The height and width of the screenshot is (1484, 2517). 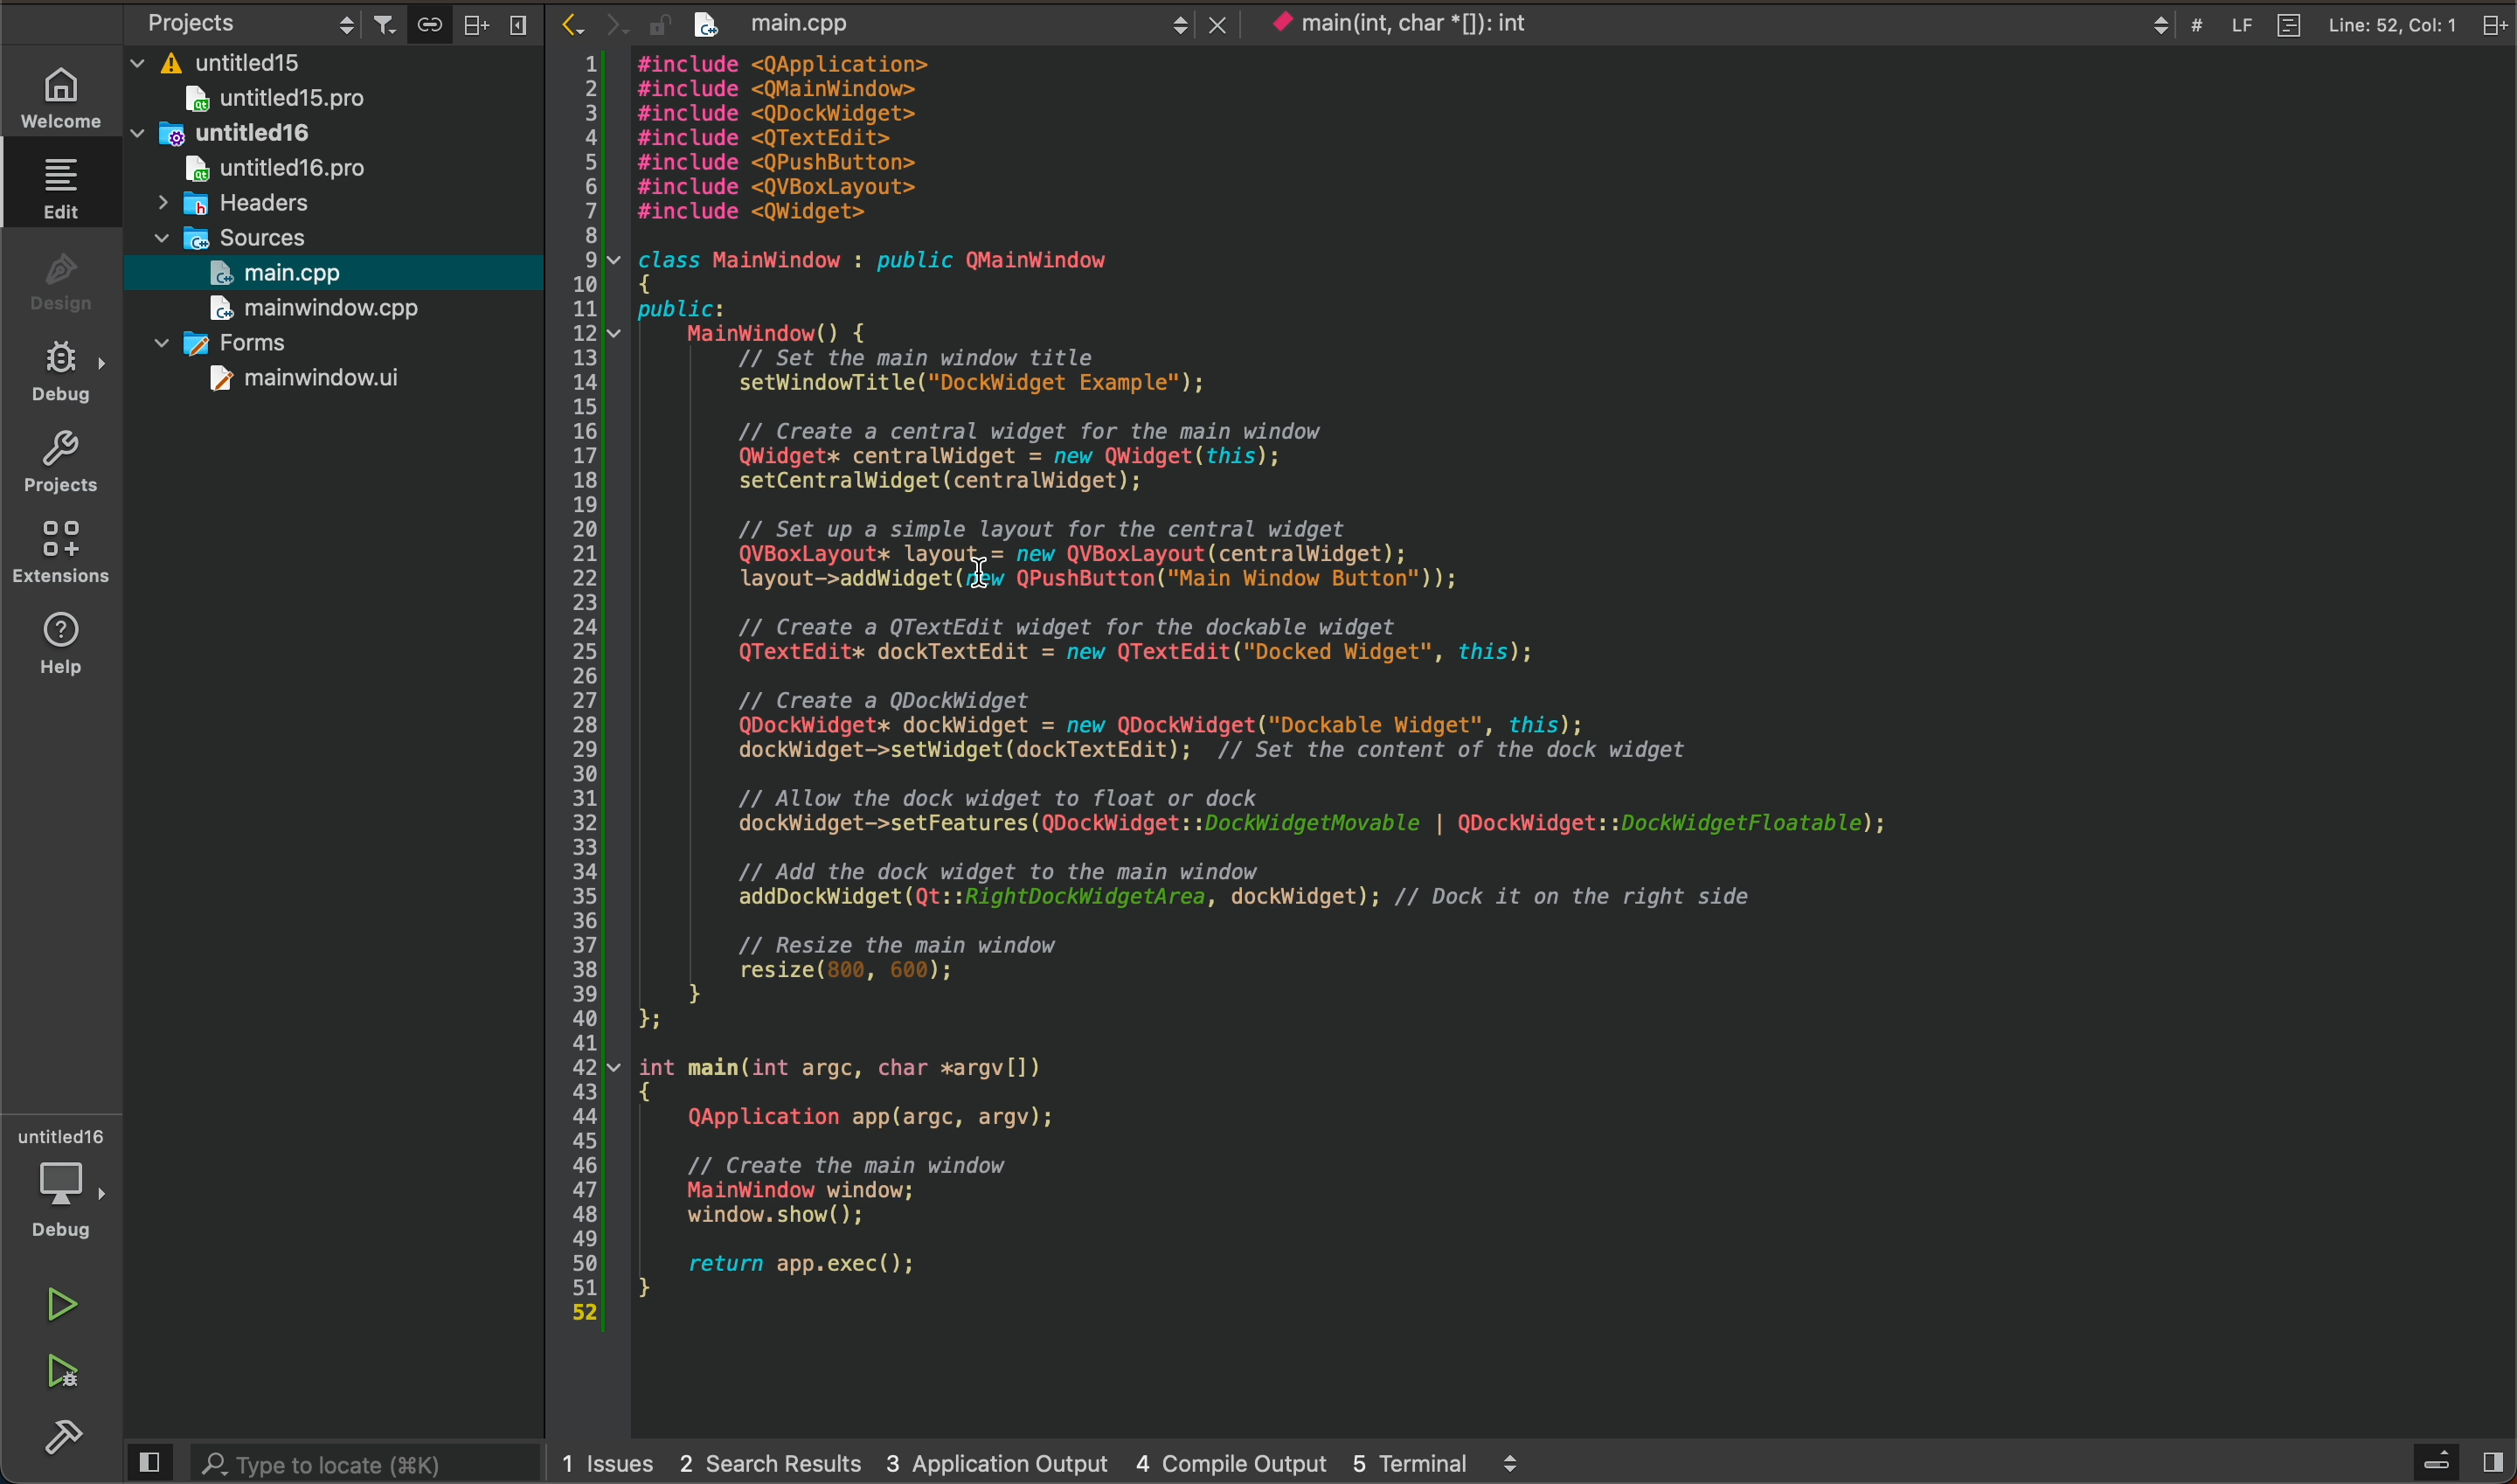 What do you see at coordinates (341, 64) in the screenshot?
I see `files and folders` at bounding box center [341, 64].